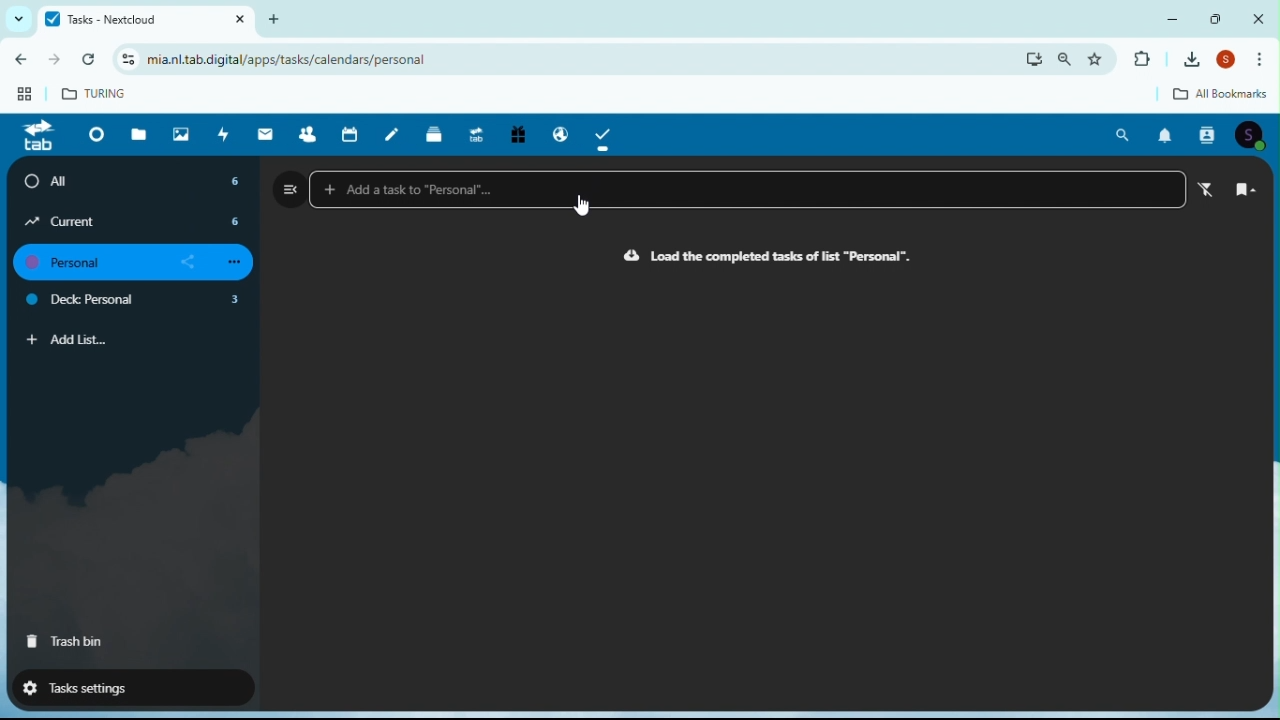  I want to click on Minimise, so click(1177, 18).